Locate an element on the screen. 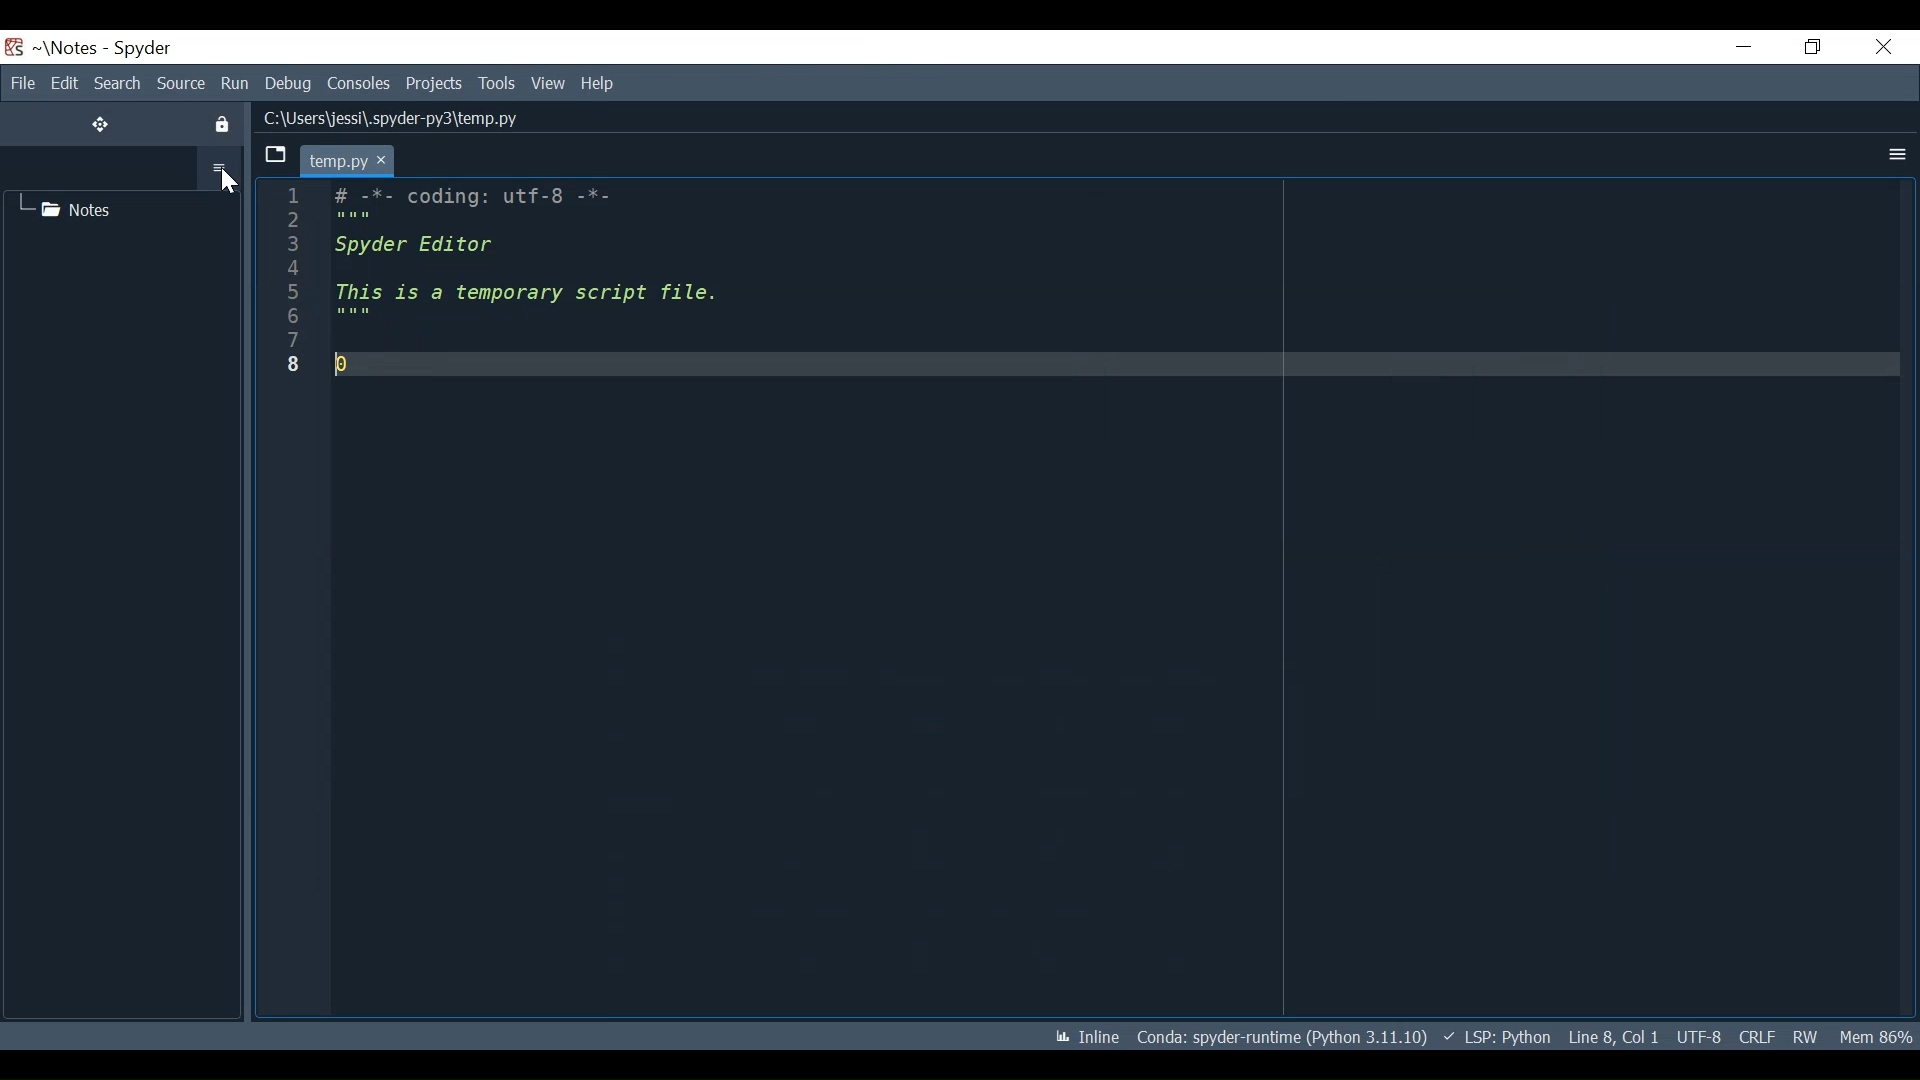 This screenshot has width=1920, height=1080. notes is located at coordinates (75, 208).